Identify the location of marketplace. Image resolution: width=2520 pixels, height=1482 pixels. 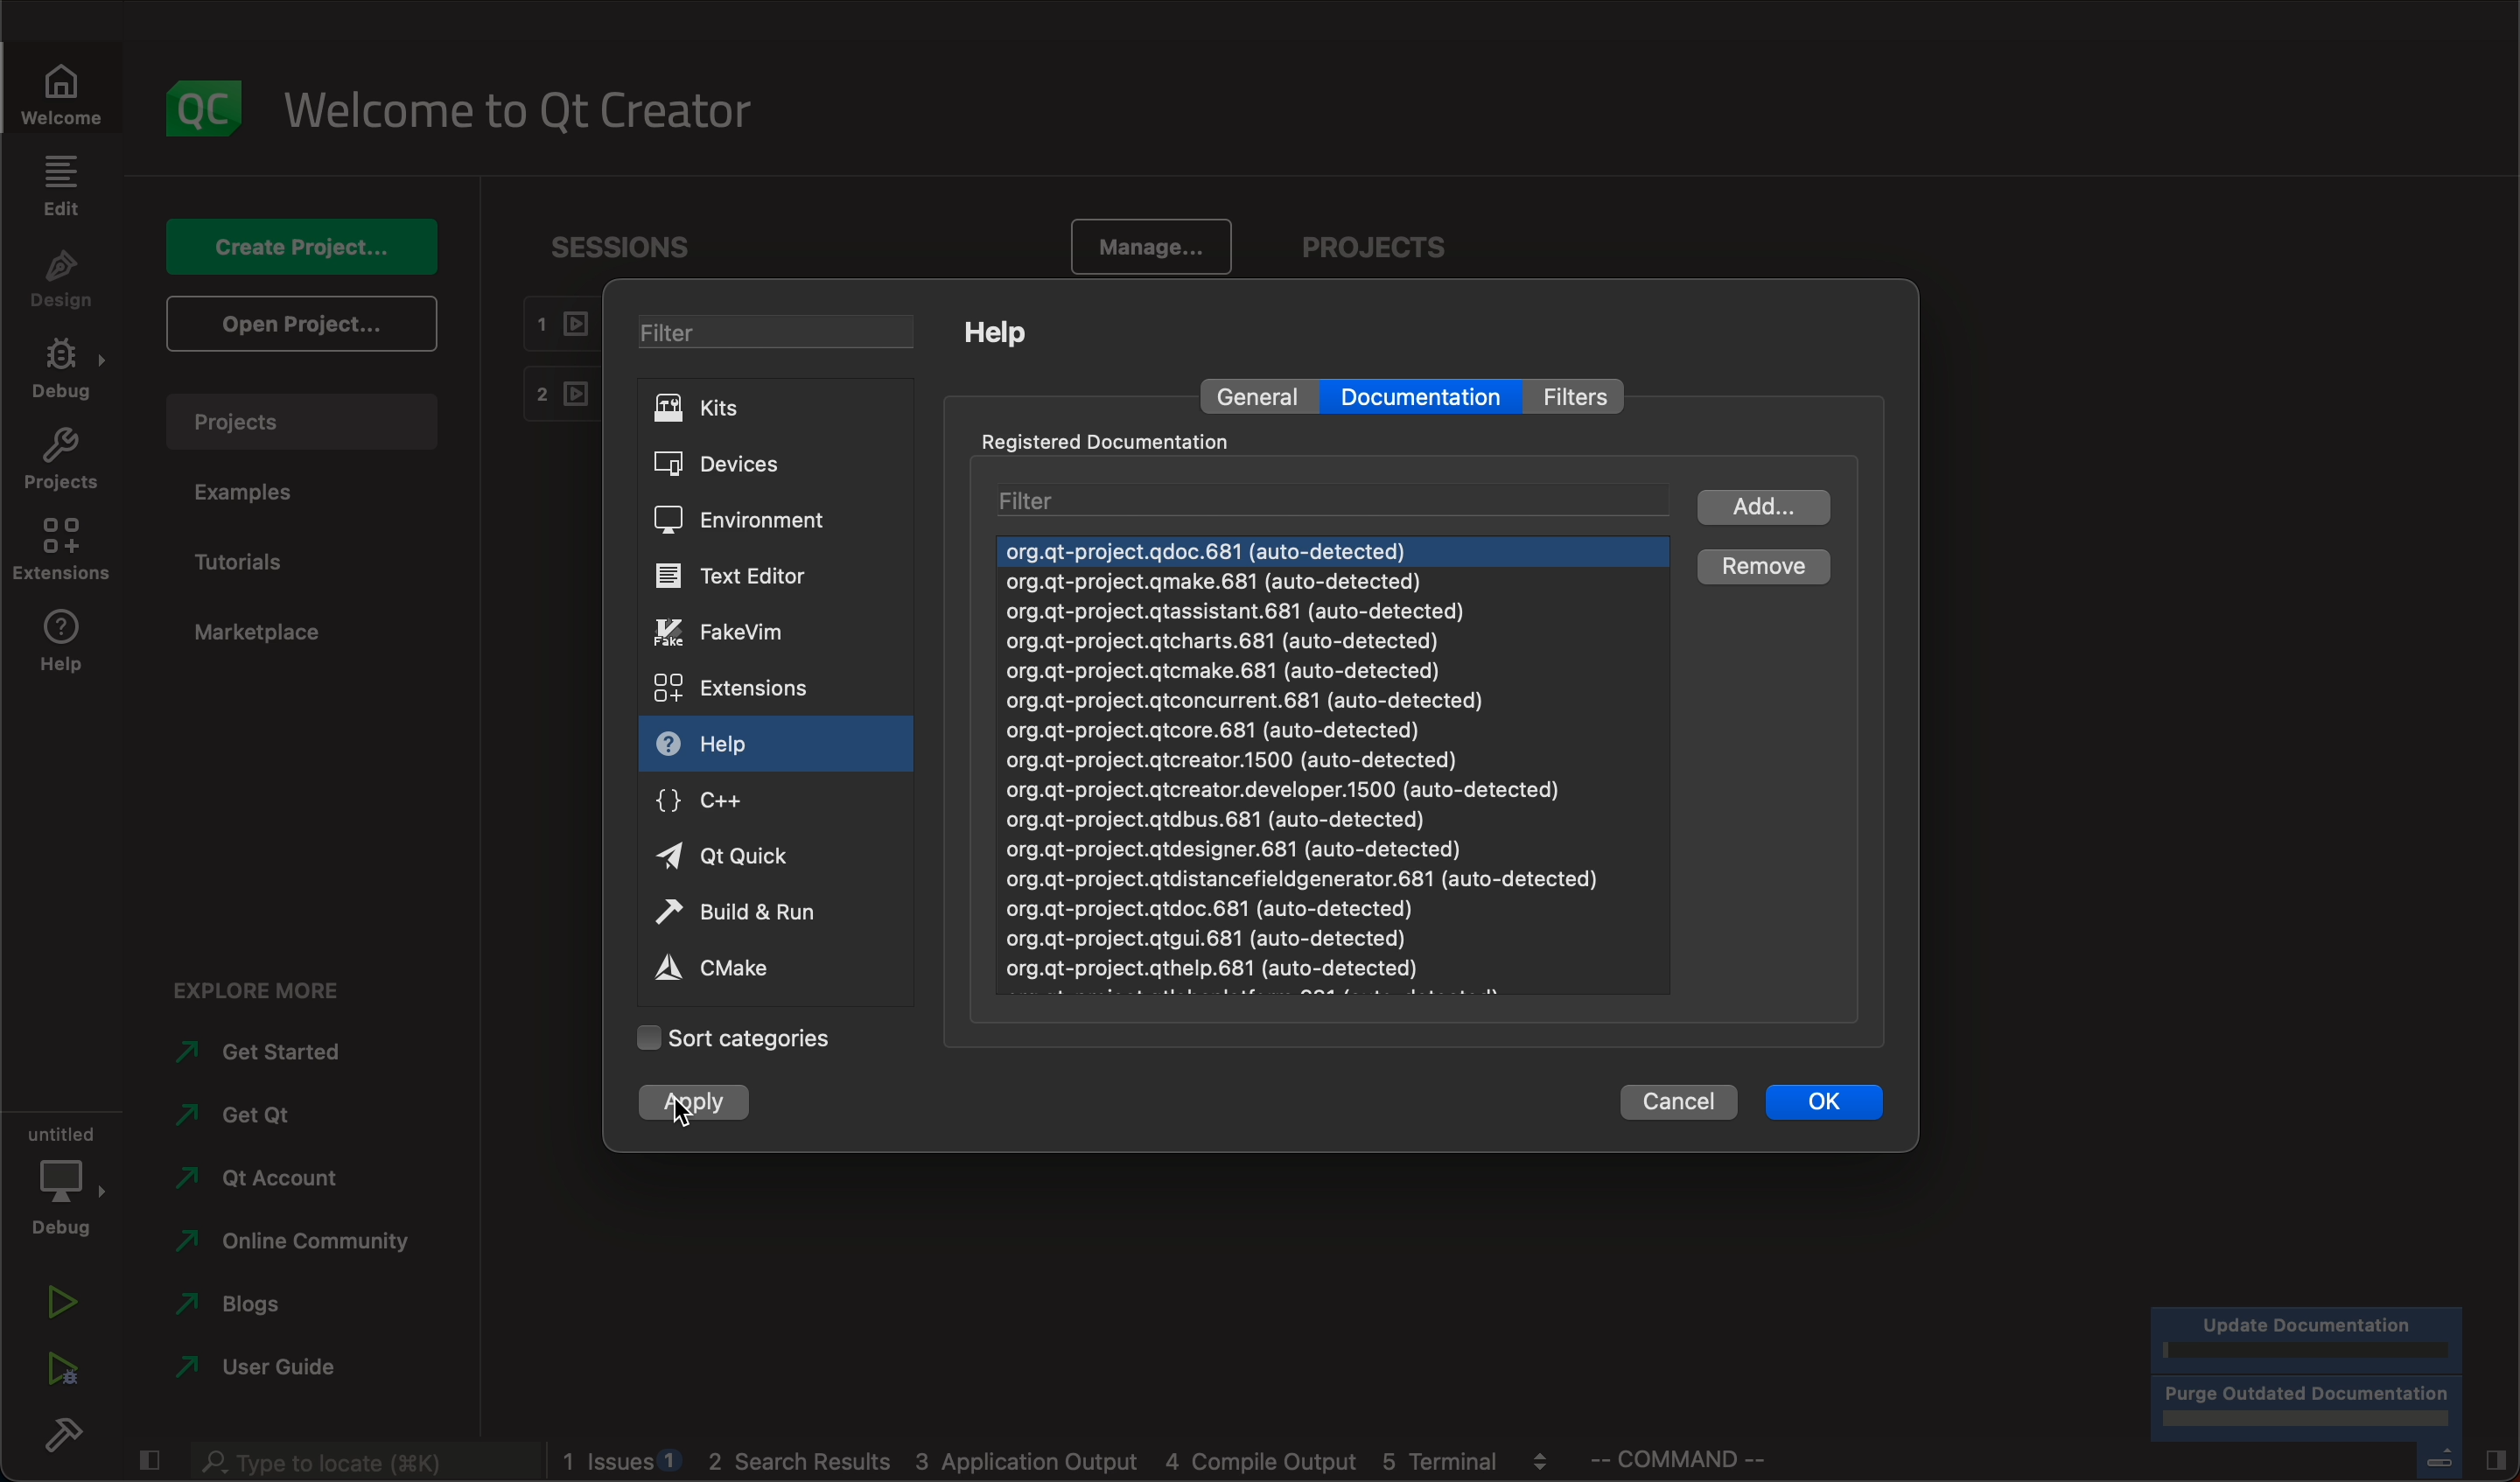
(257, 634).